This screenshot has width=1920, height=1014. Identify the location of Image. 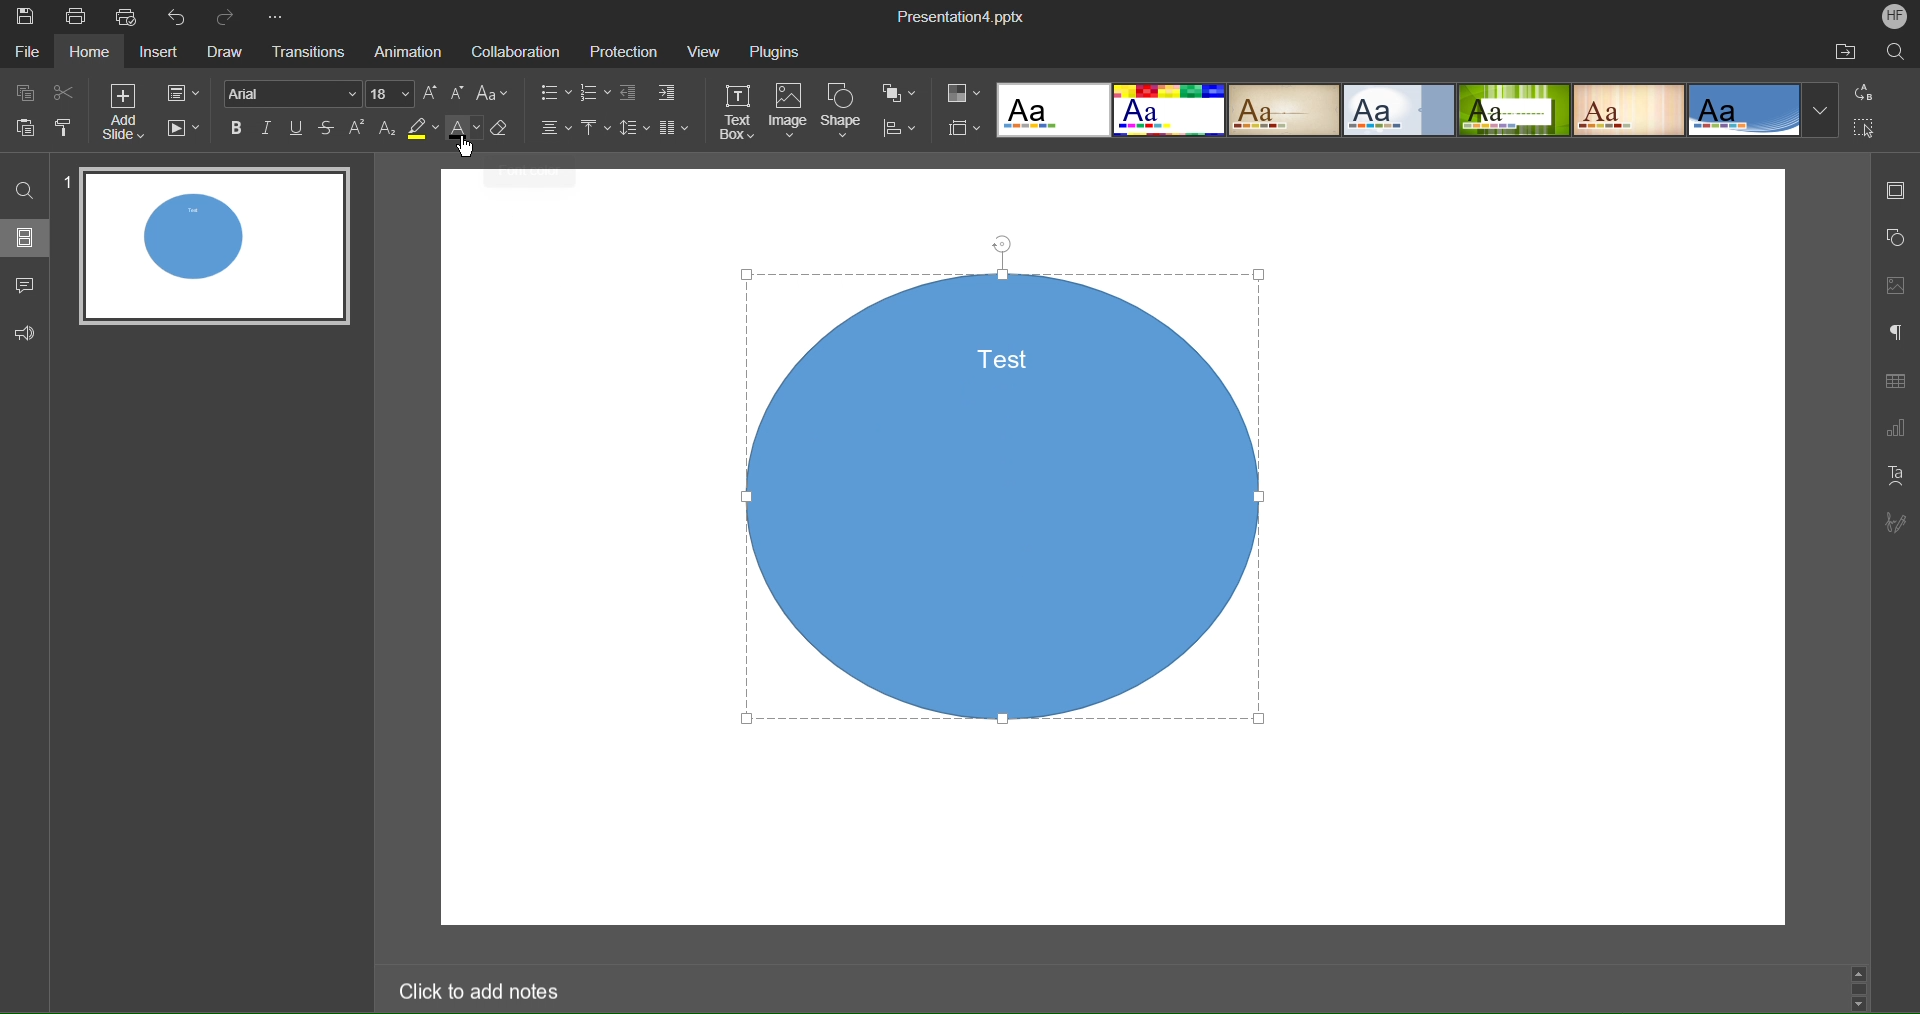
(792, 114).